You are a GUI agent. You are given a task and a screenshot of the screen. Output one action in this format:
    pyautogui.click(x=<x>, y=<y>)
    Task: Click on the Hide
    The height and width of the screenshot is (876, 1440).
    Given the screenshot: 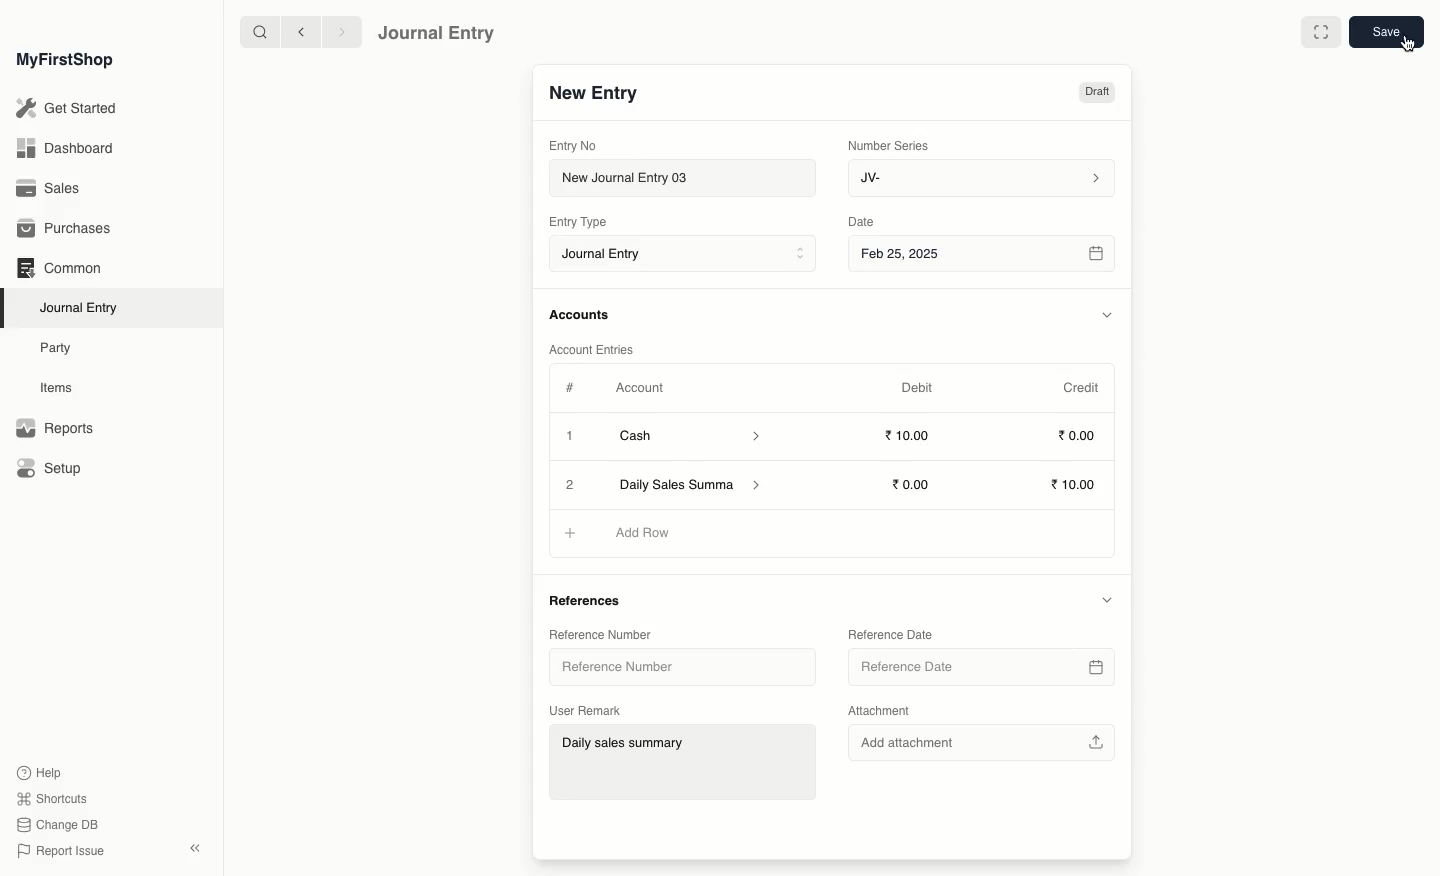 What is the action you would take?
    pyautogui.click(x=1106, y=599)
    